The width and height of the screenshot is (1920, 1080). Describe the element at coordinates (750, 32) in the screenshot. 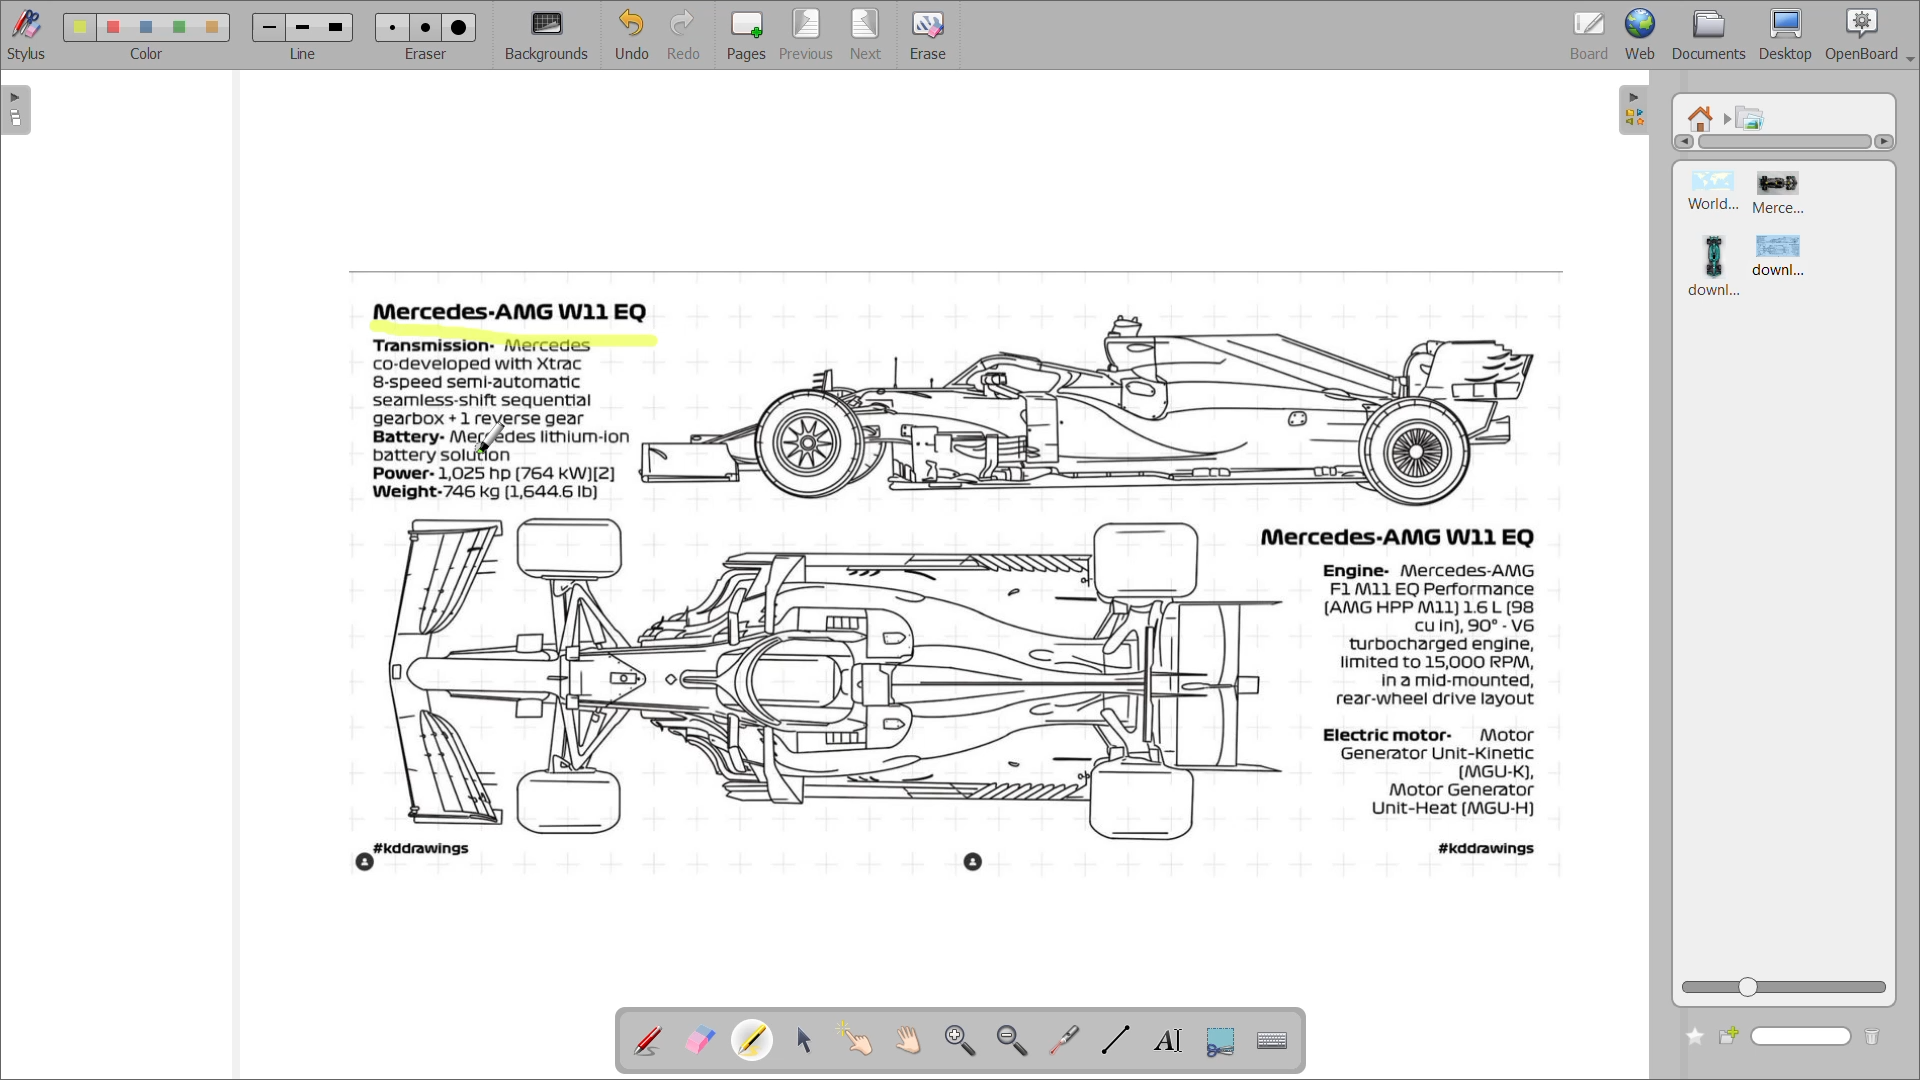

I see `pages` at that location.